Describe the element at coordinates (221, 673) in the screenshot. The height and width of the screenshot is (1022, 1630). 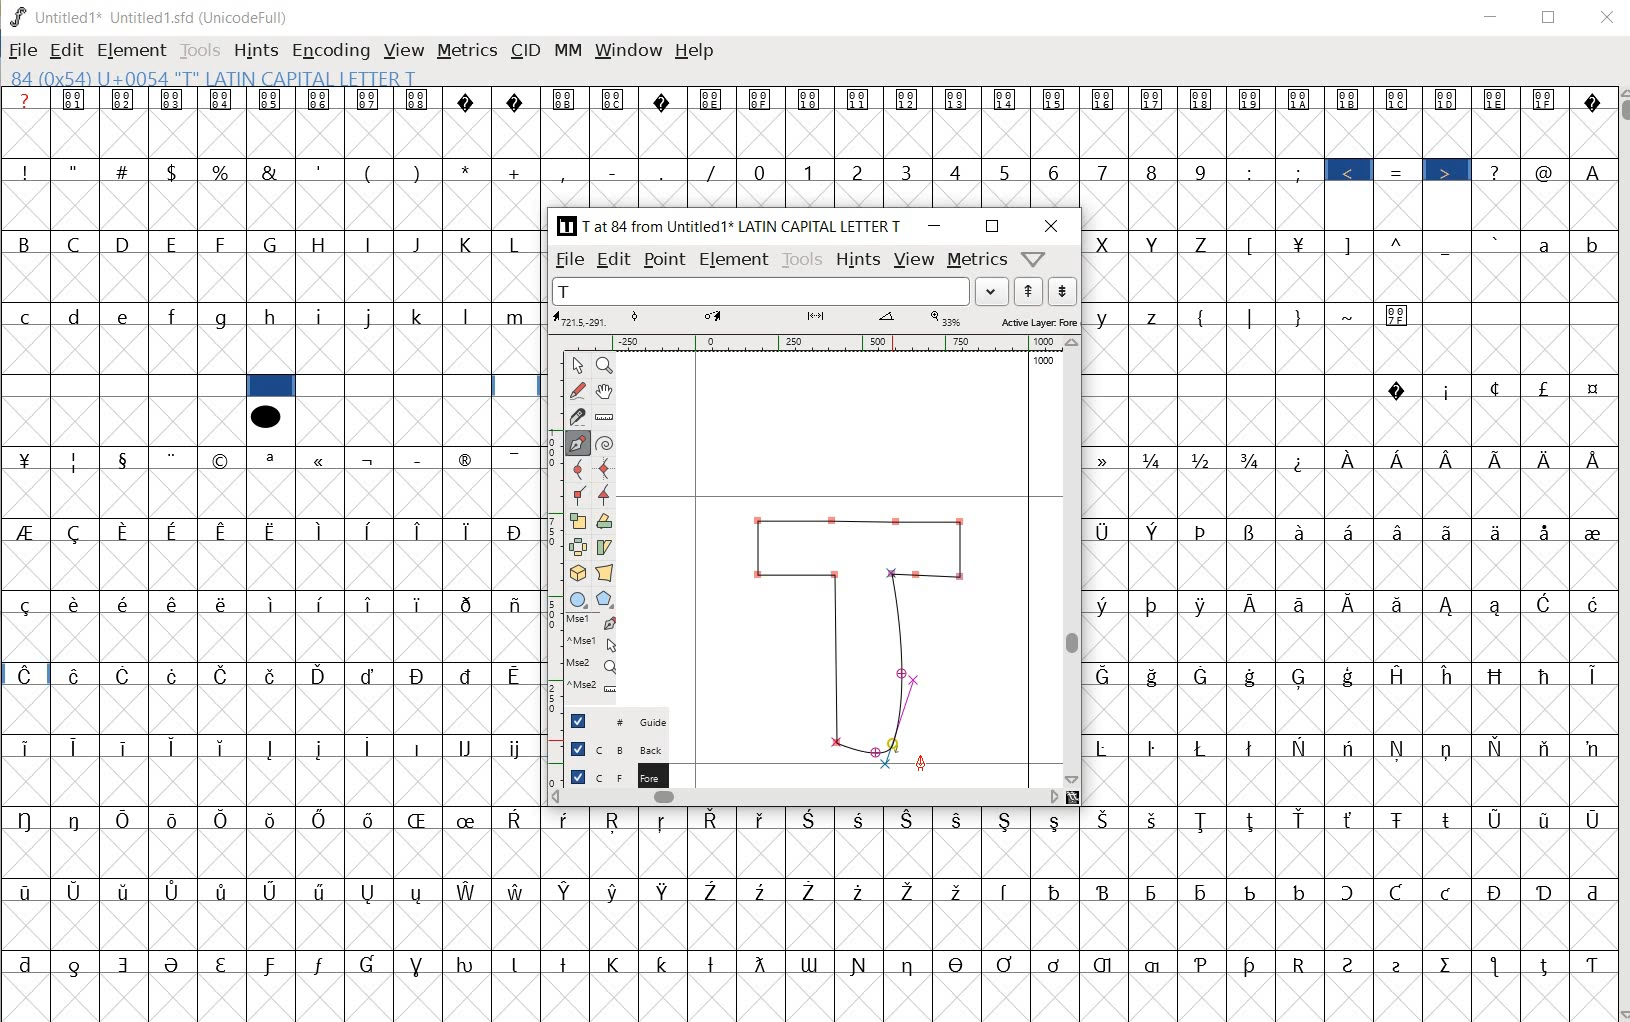
I see `Symbol` at that location.